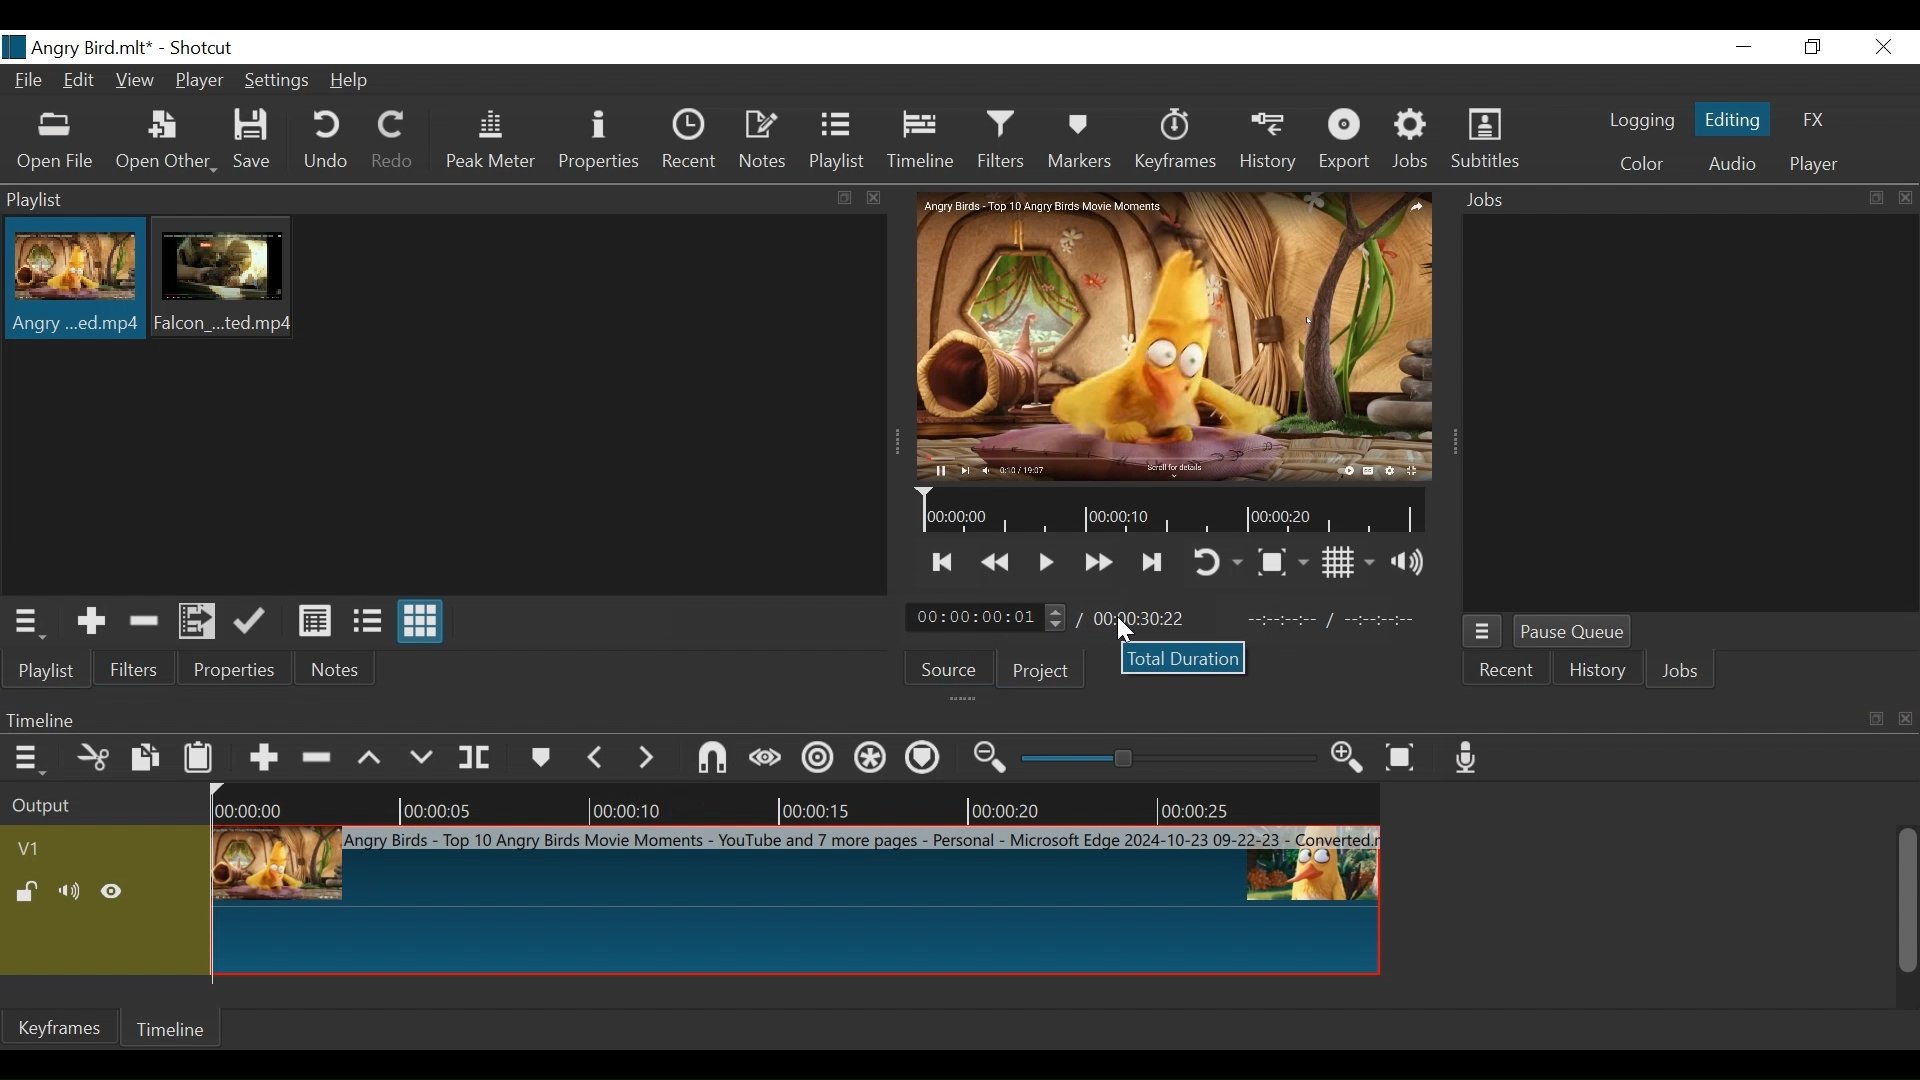  I want to click on Undo, so click(327, 141).